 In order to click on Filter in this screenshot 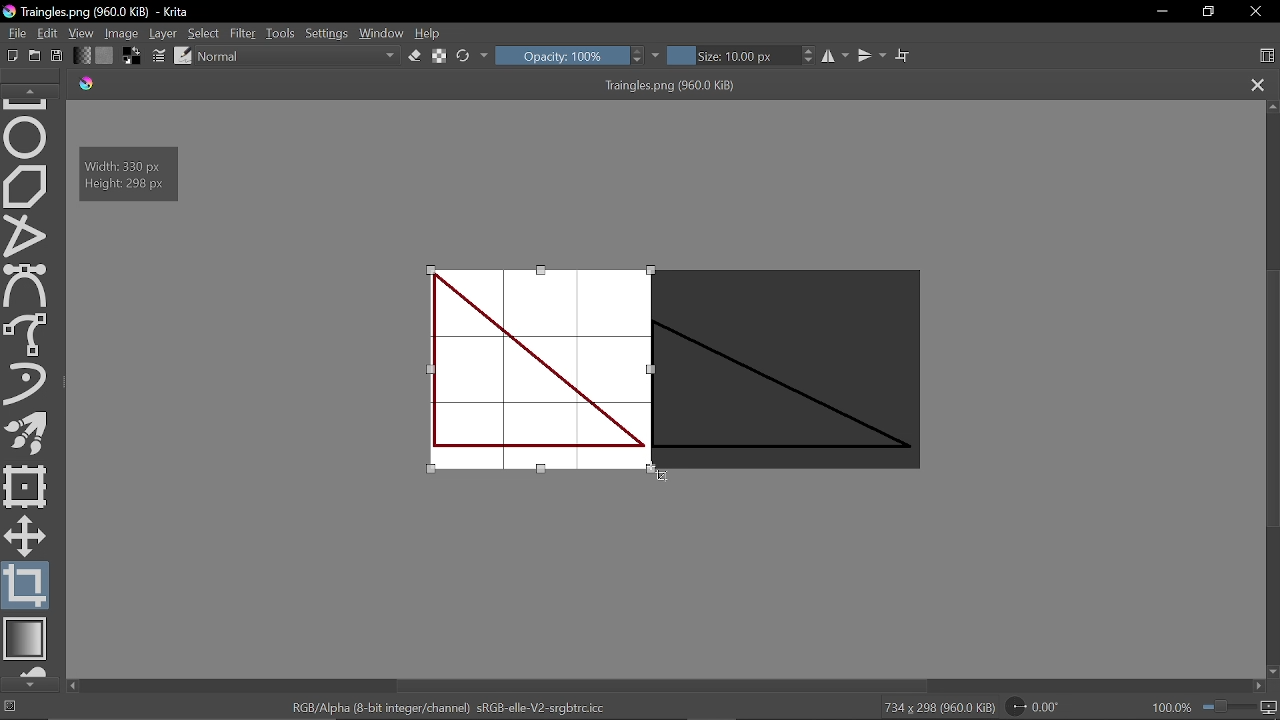, I will do `click(242, 33)`.